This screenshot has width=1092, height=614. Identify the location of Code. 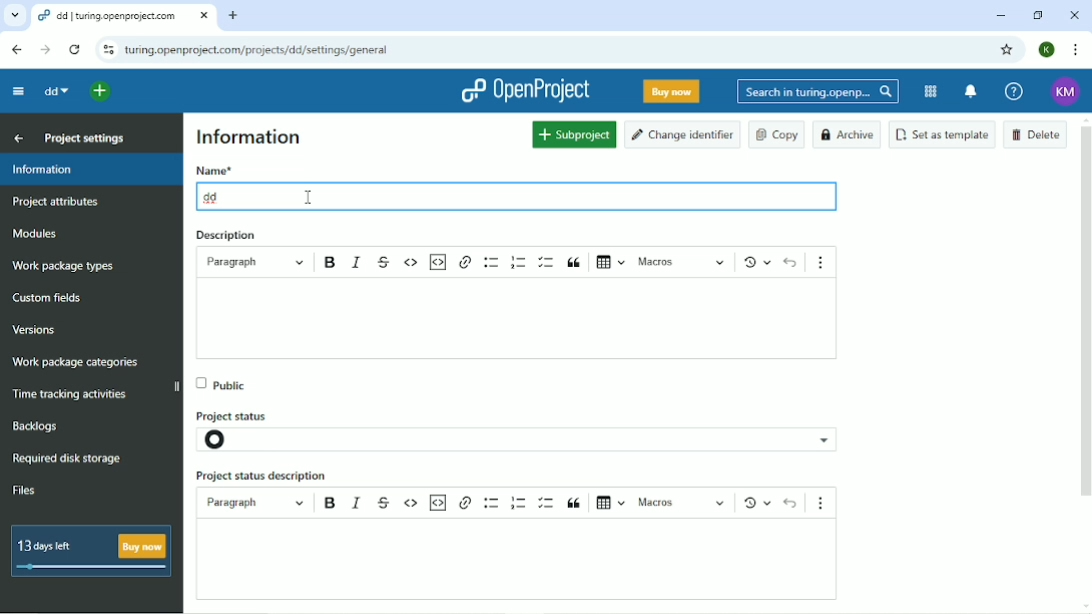
(411, 264).